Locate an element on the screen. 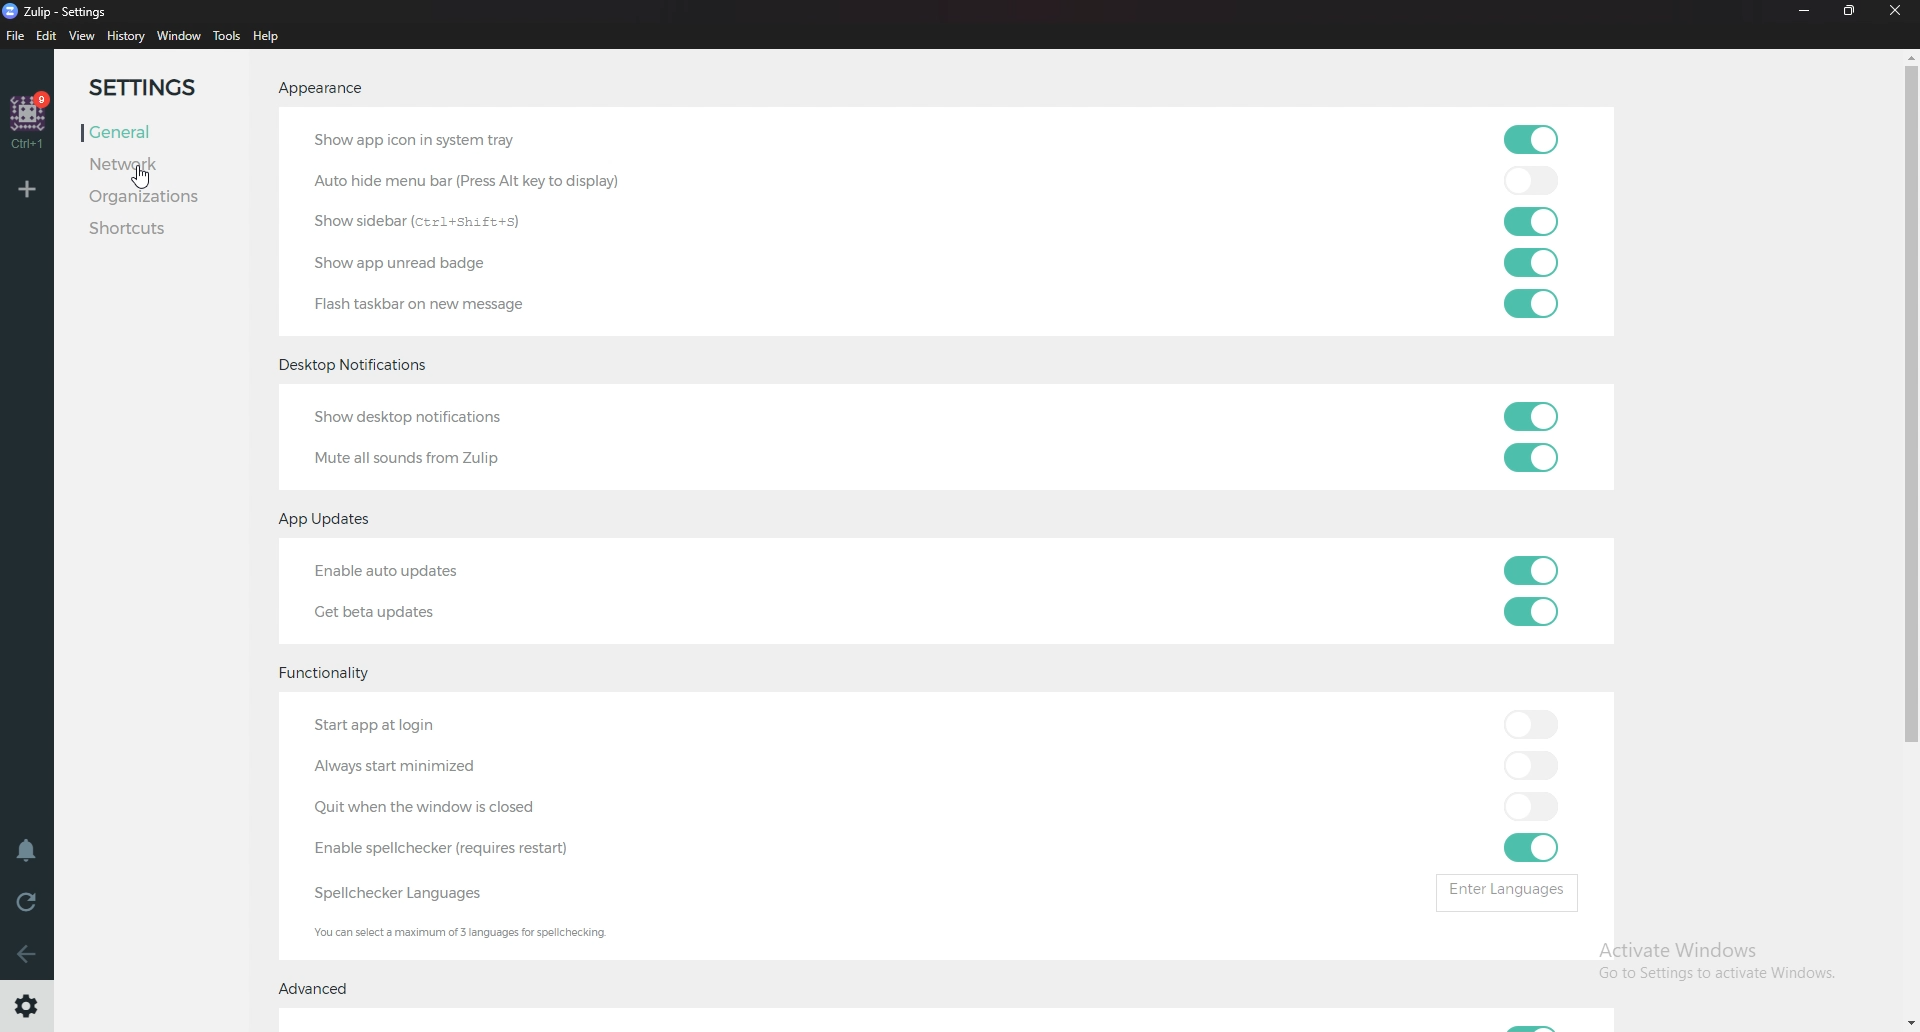 This screenshot has width=1920, height=1032. history is located at coordinates (125, 37).